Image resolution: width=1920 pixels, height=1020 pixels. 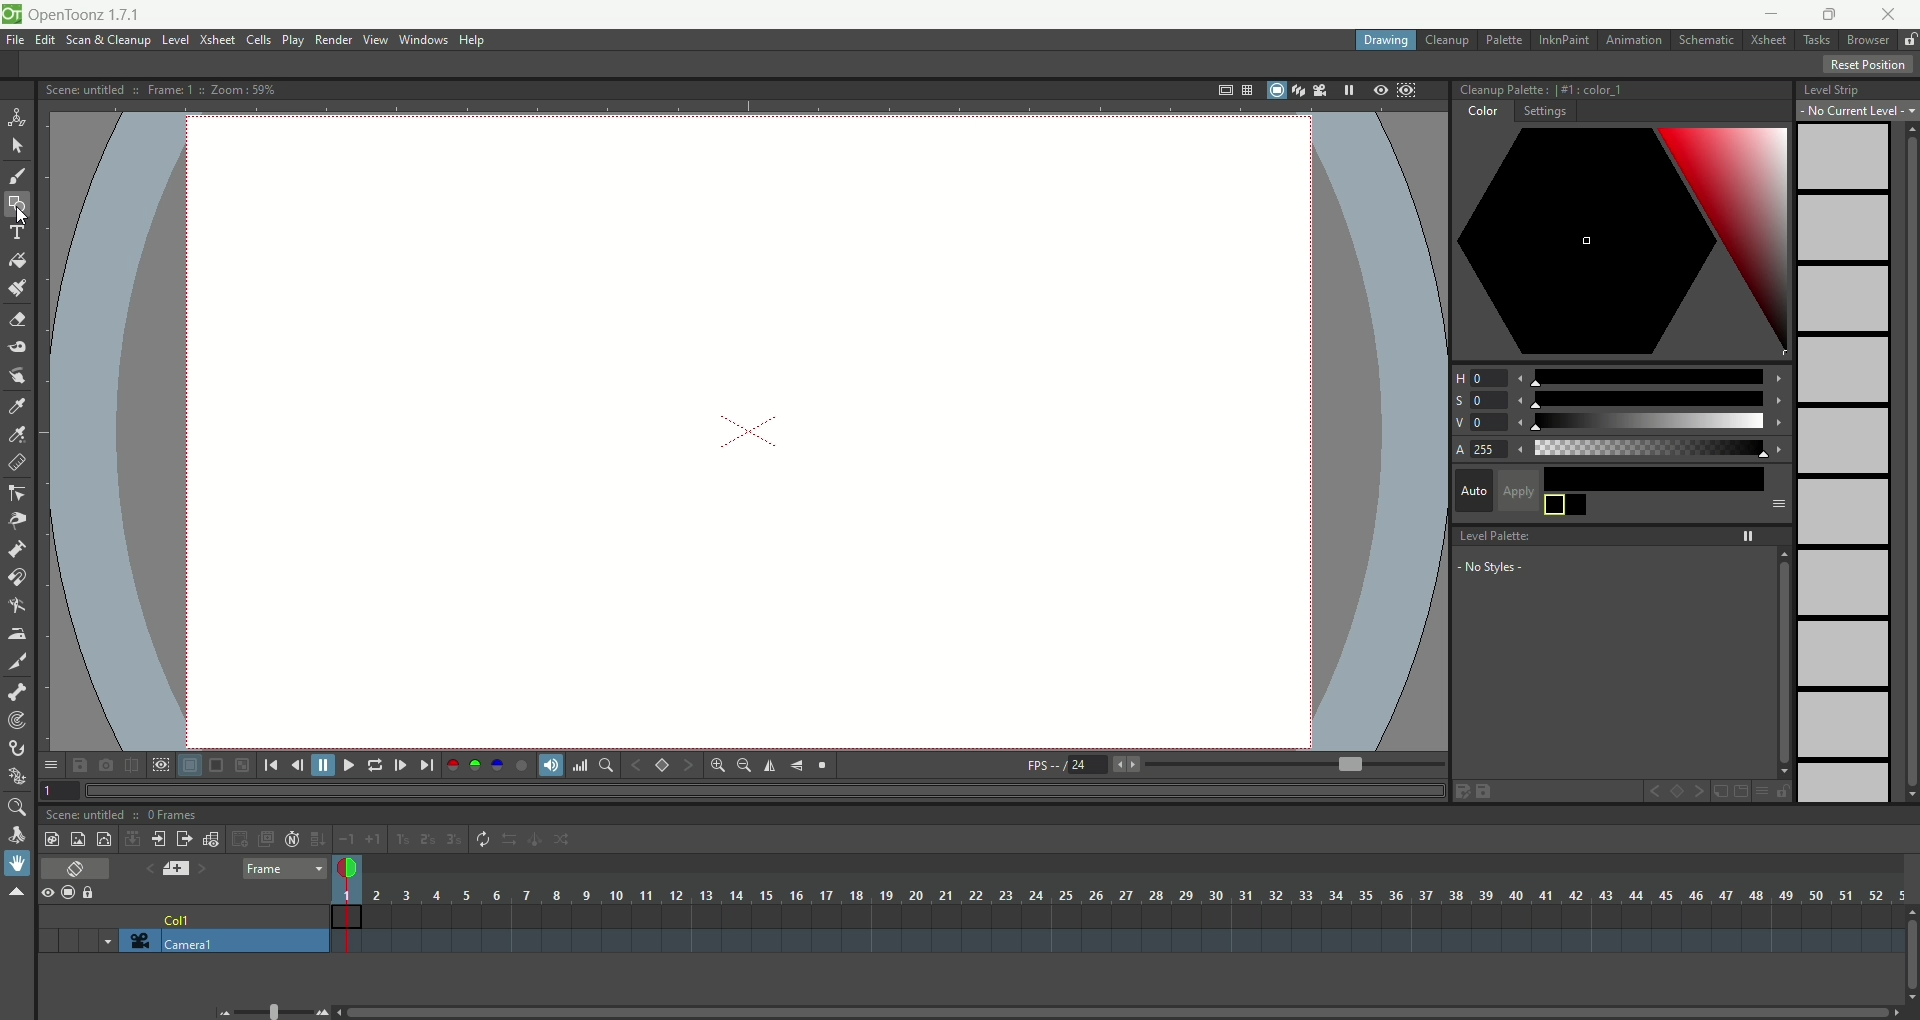 I want to click on bender, so click(x=16, y=608).